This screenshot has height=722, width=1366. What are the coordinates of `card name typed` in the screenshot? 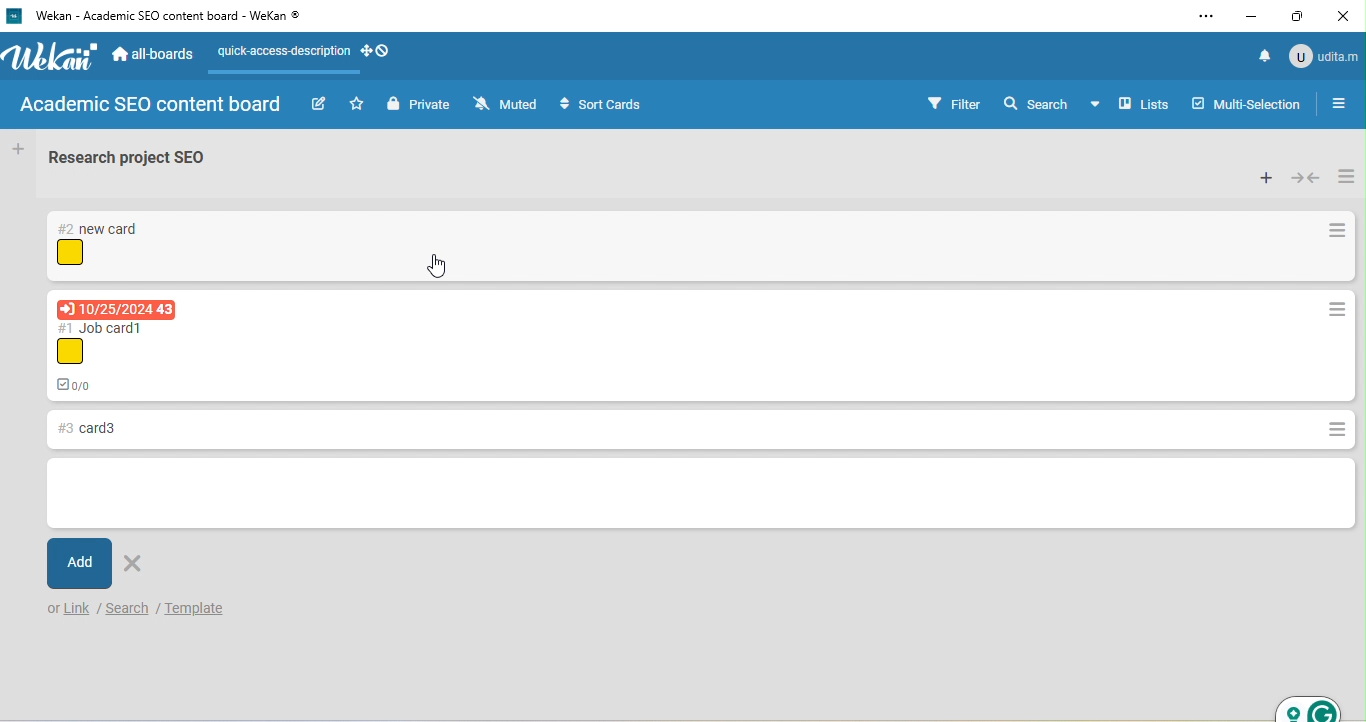 It's located at (83, 430).